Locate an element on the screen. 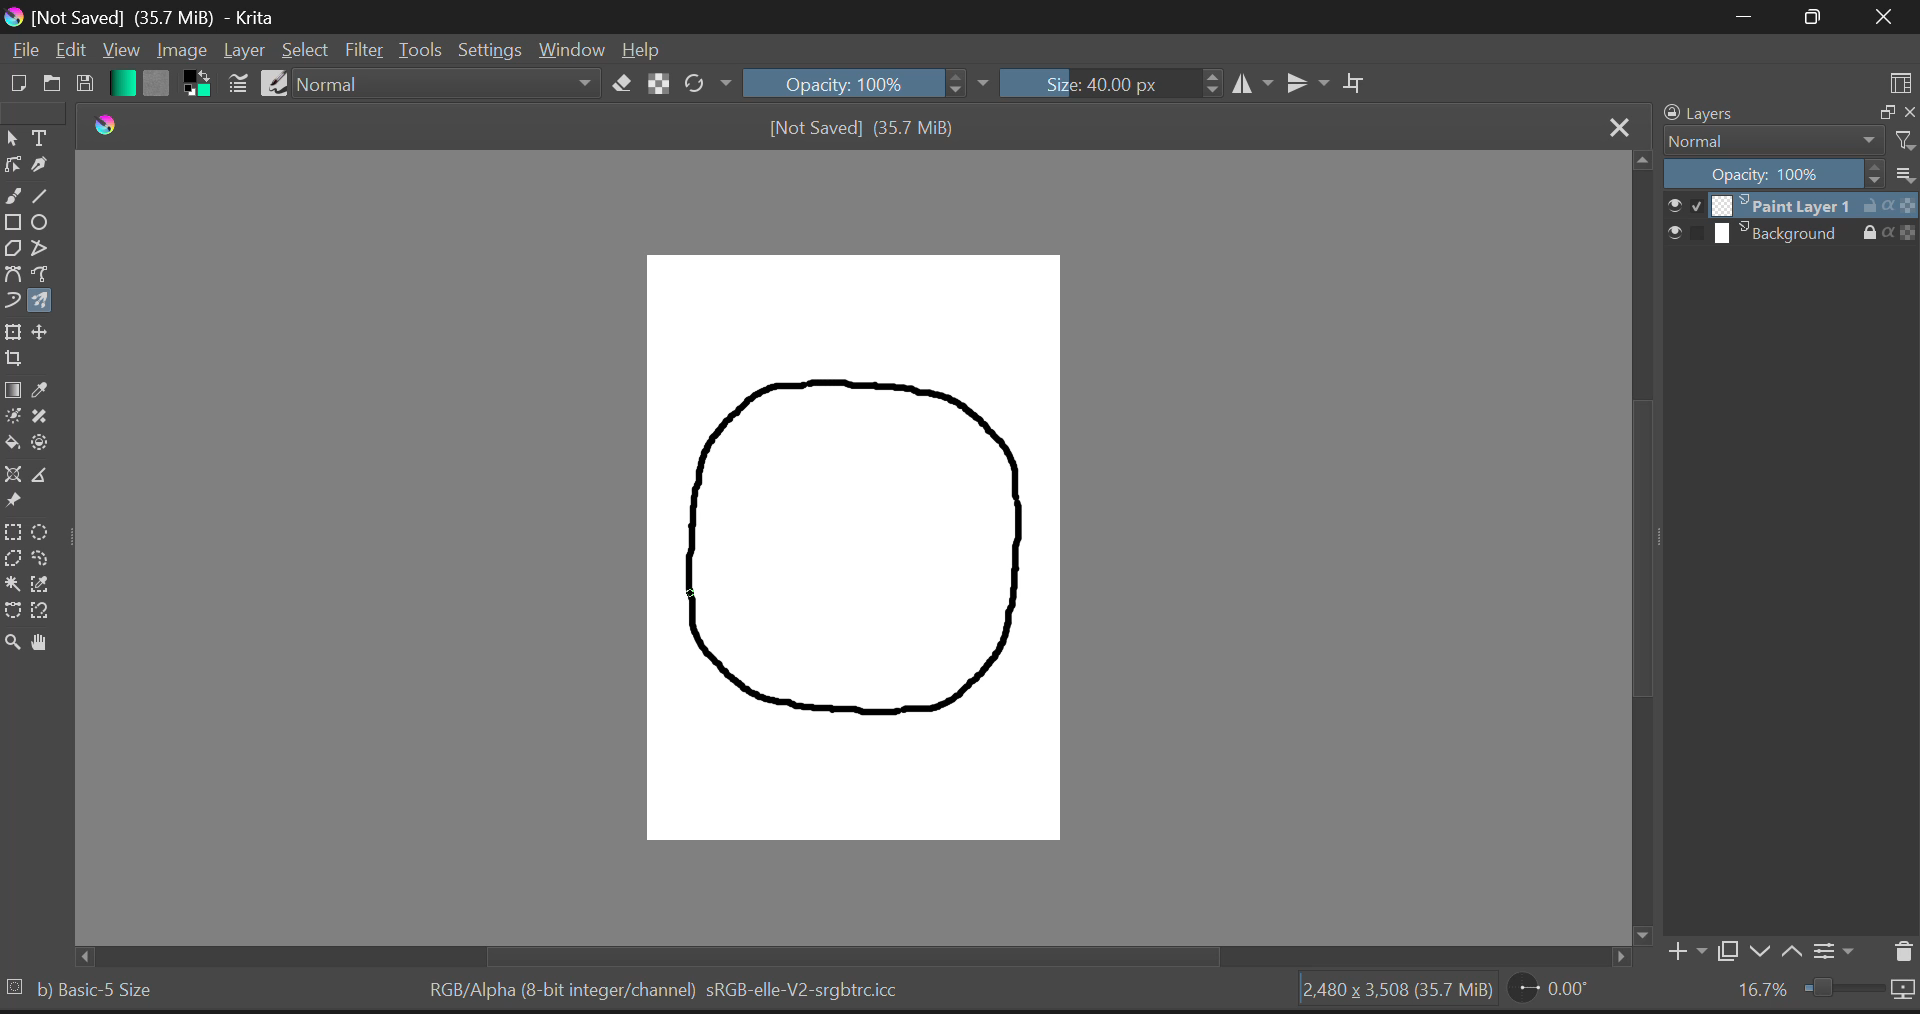 Image resolution: width=1920 pixels, height=1014 pixels. Add Layer is located at coordinates (1685, 950).